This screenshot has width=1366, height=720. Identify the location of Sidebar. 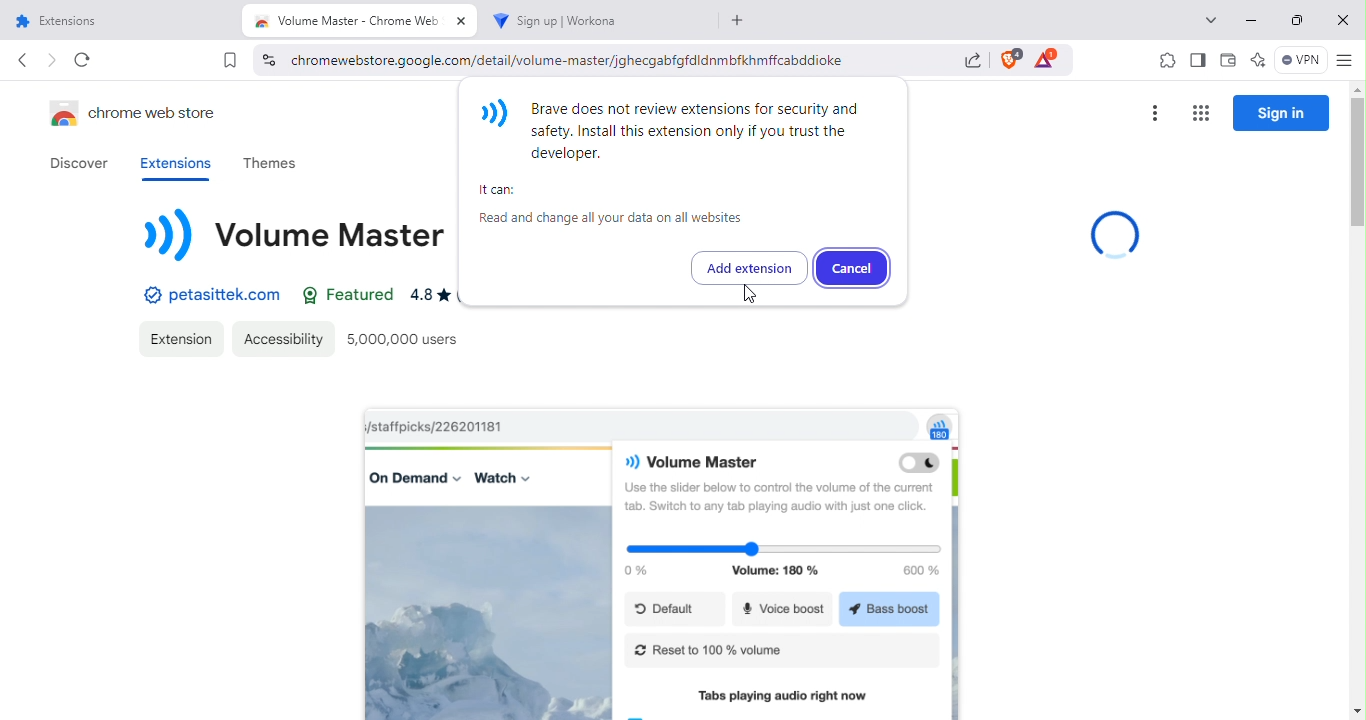
(1196, 59).